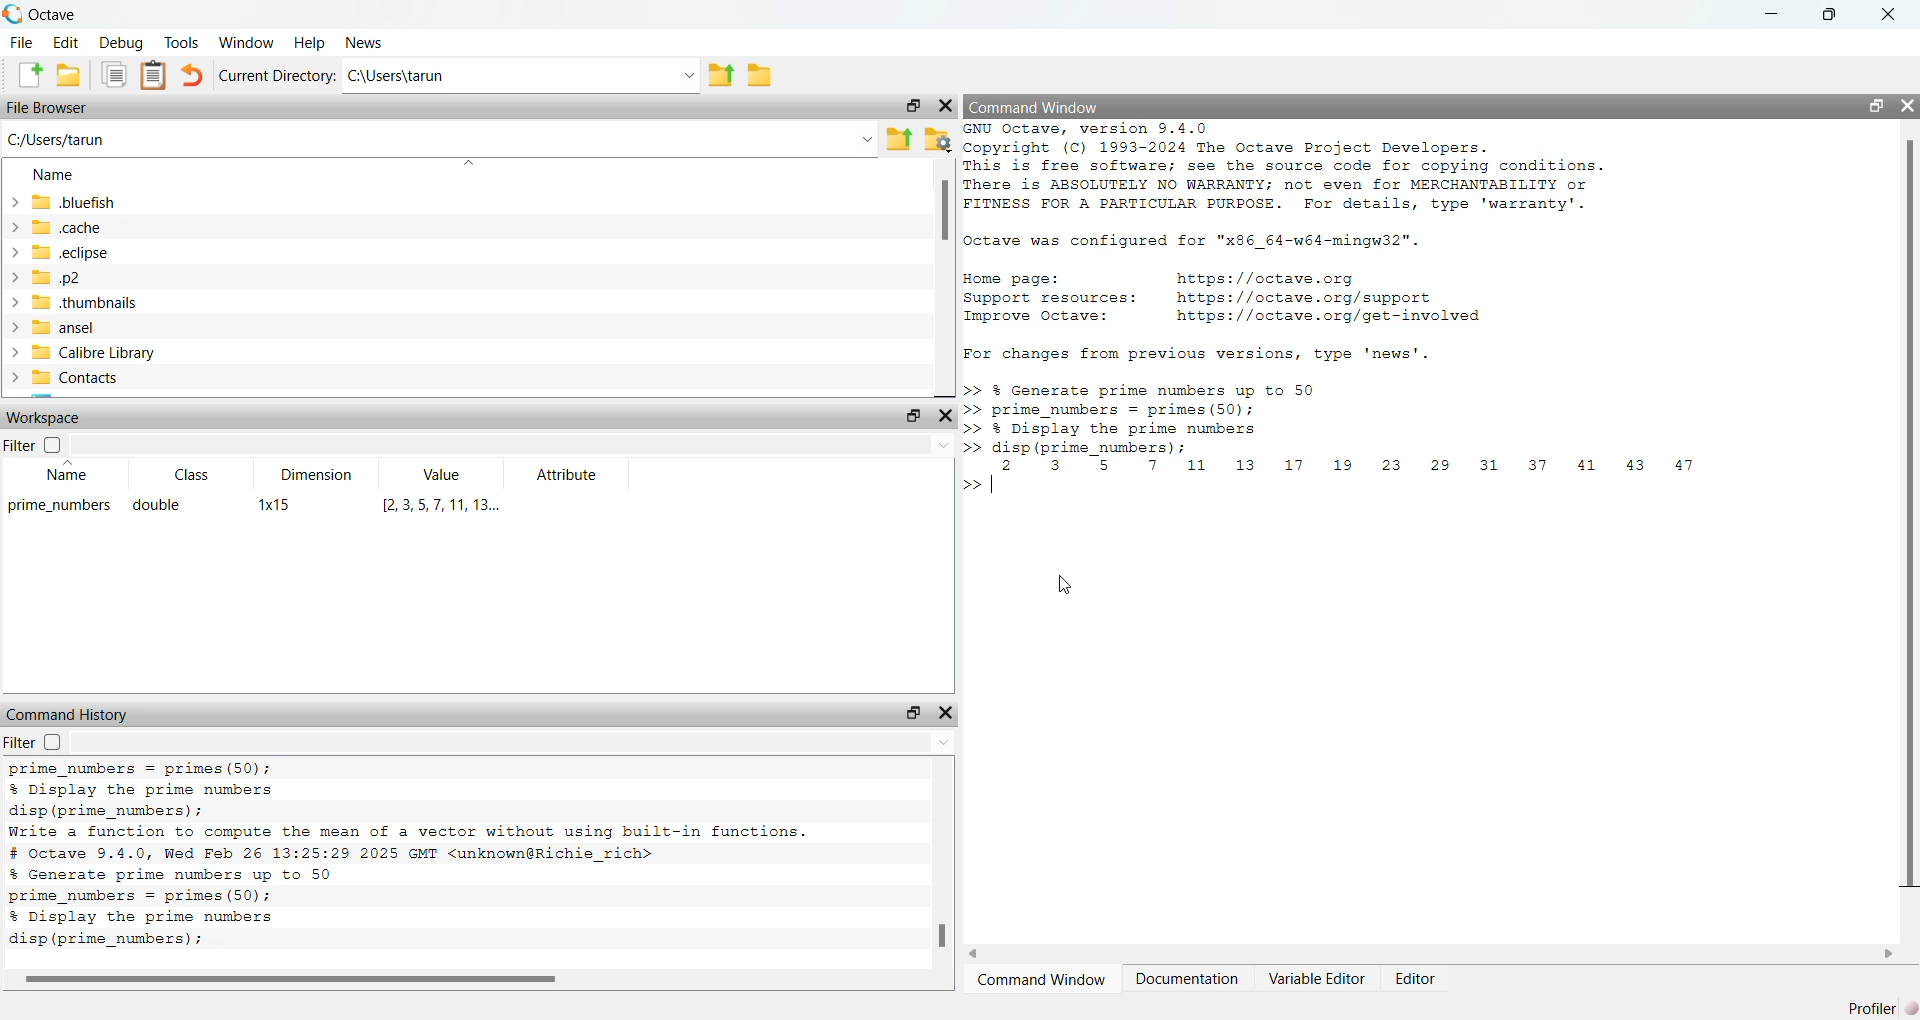 The image size is (1920, 1020). Describe the element at coordinates (400, 76) in the screenshot. I see `C:\Users\tarun` at that location.